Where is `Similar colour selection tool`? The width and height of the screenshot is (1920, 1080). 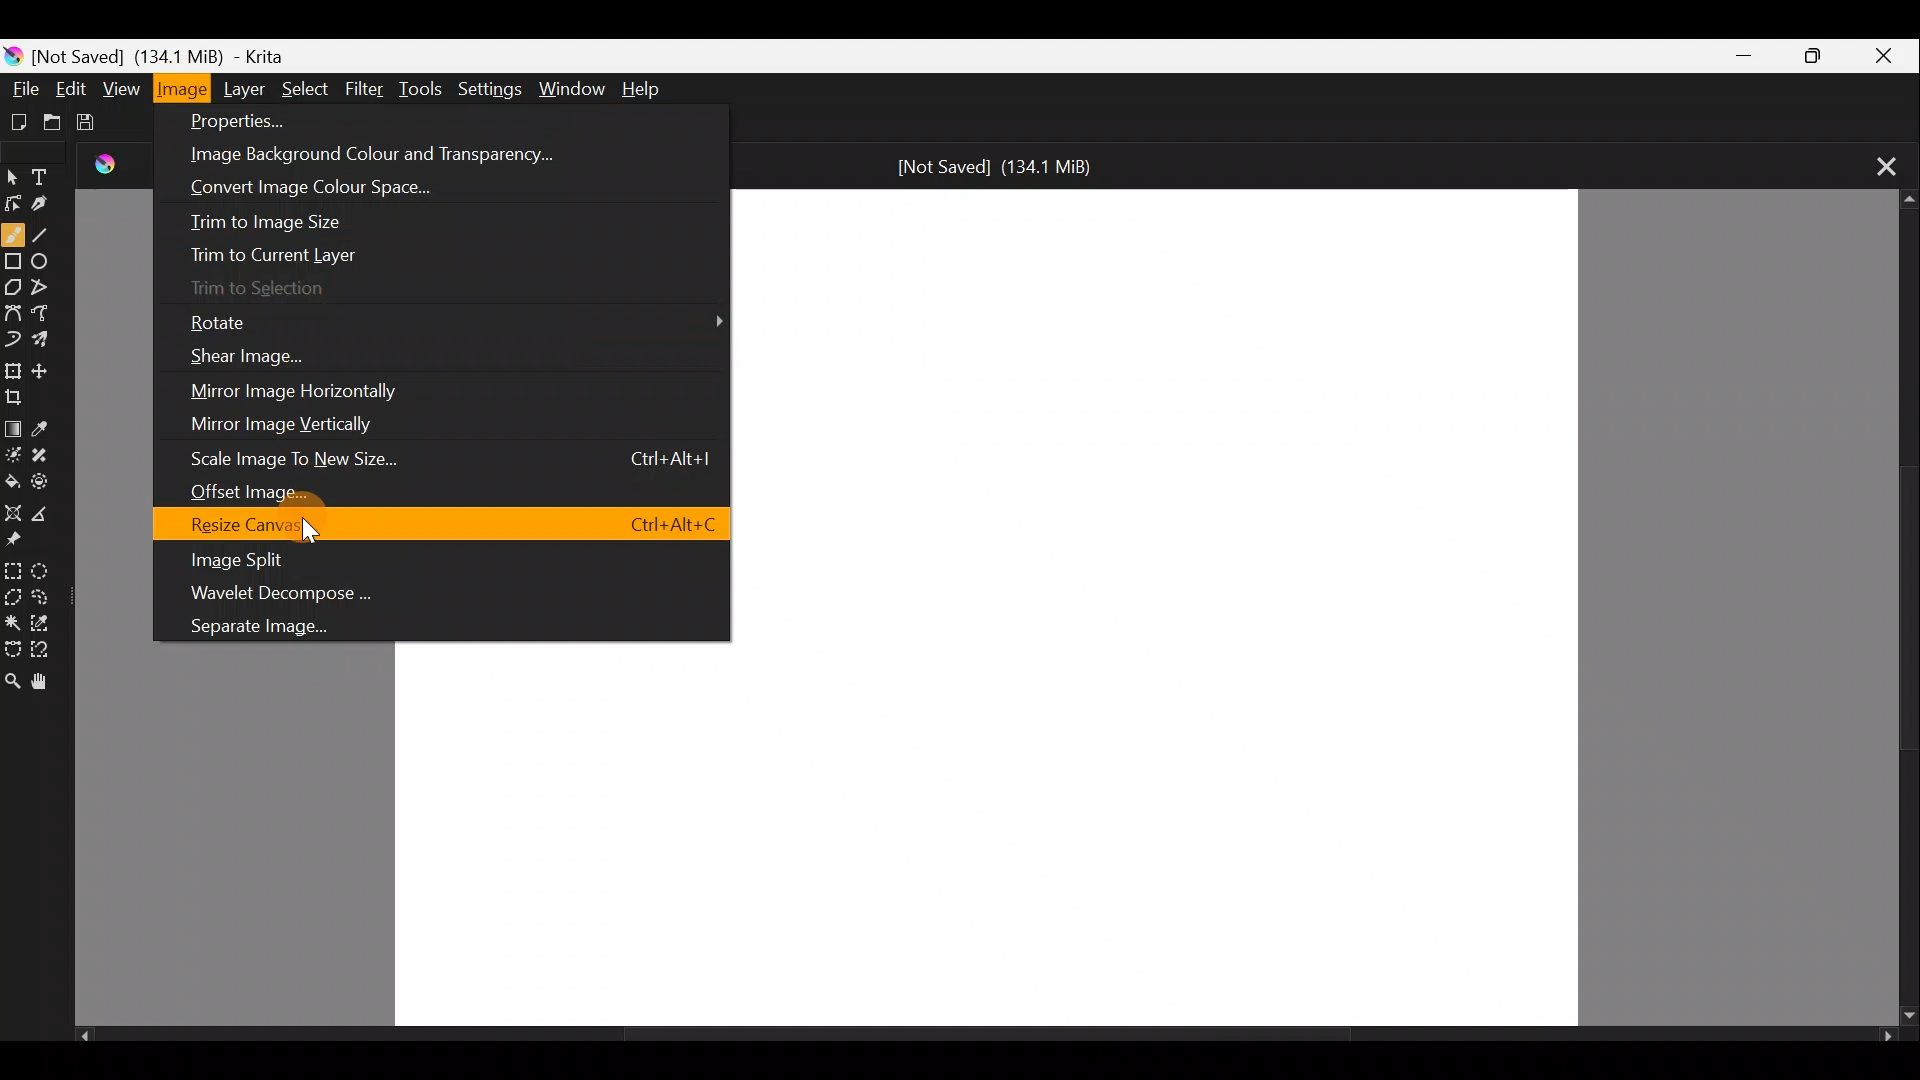 Similar colour selection tool is located at coordinates (49, 625).